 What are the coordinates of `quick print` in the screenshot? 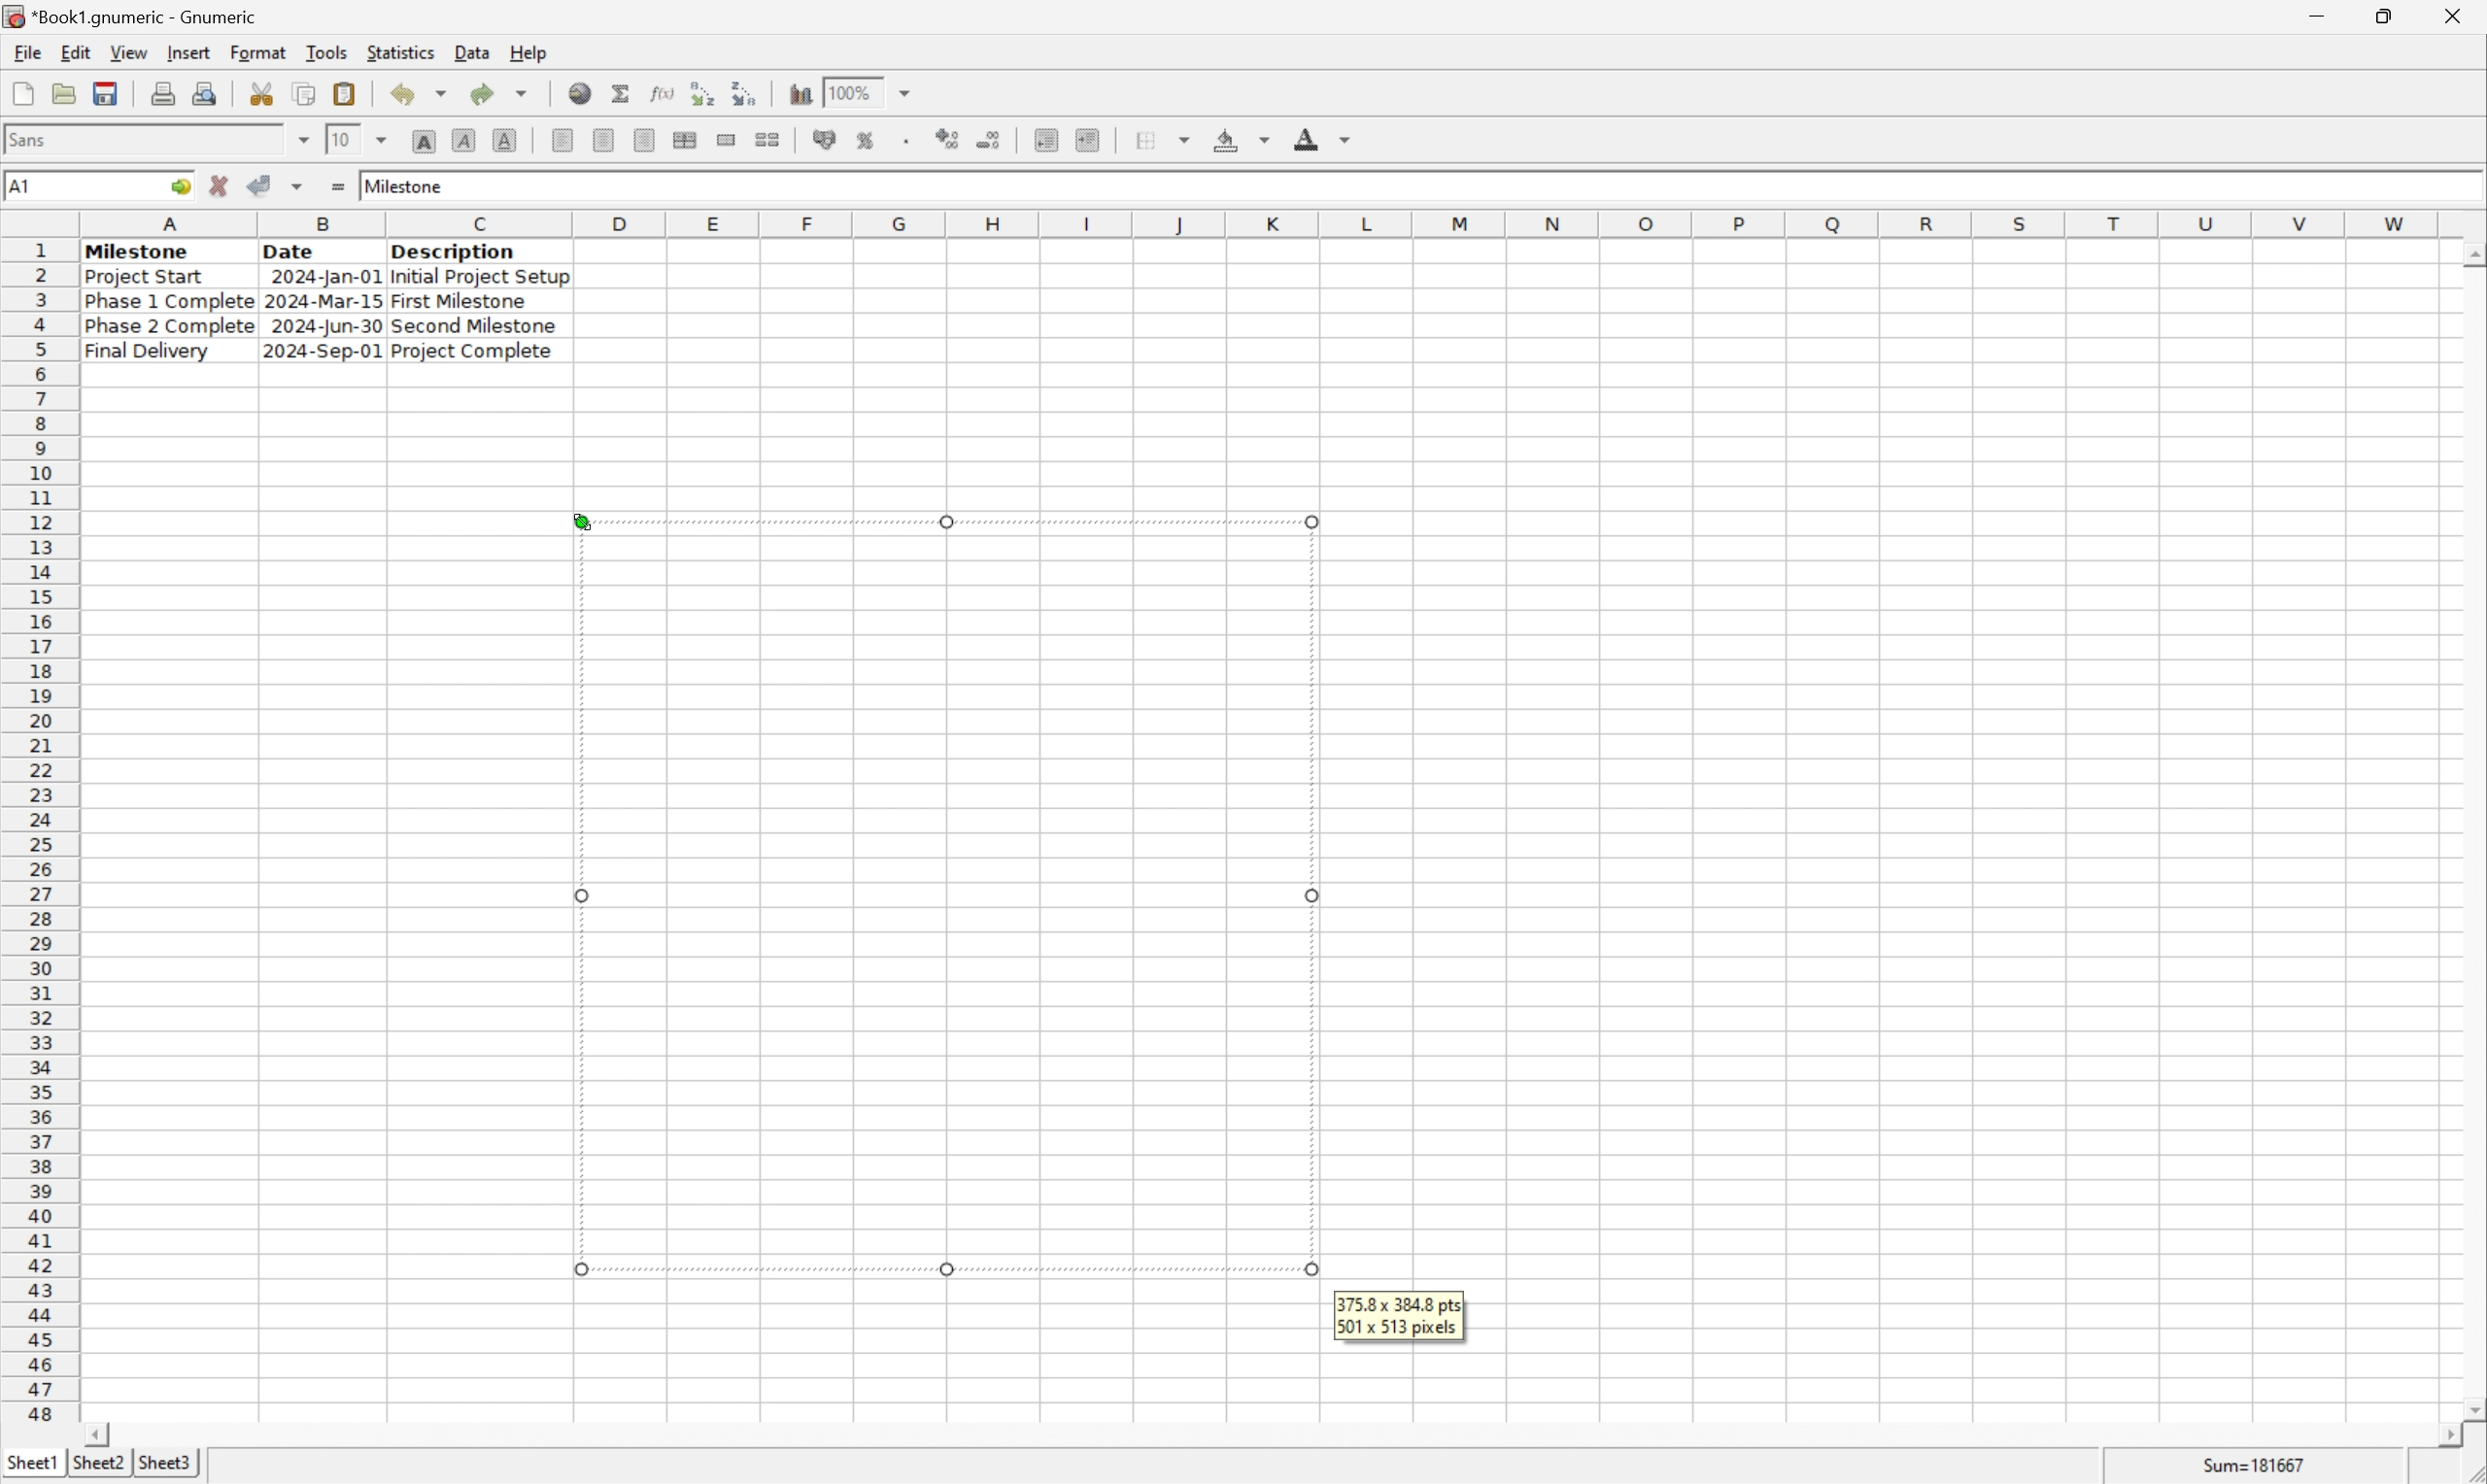 It's located at (206, 93).